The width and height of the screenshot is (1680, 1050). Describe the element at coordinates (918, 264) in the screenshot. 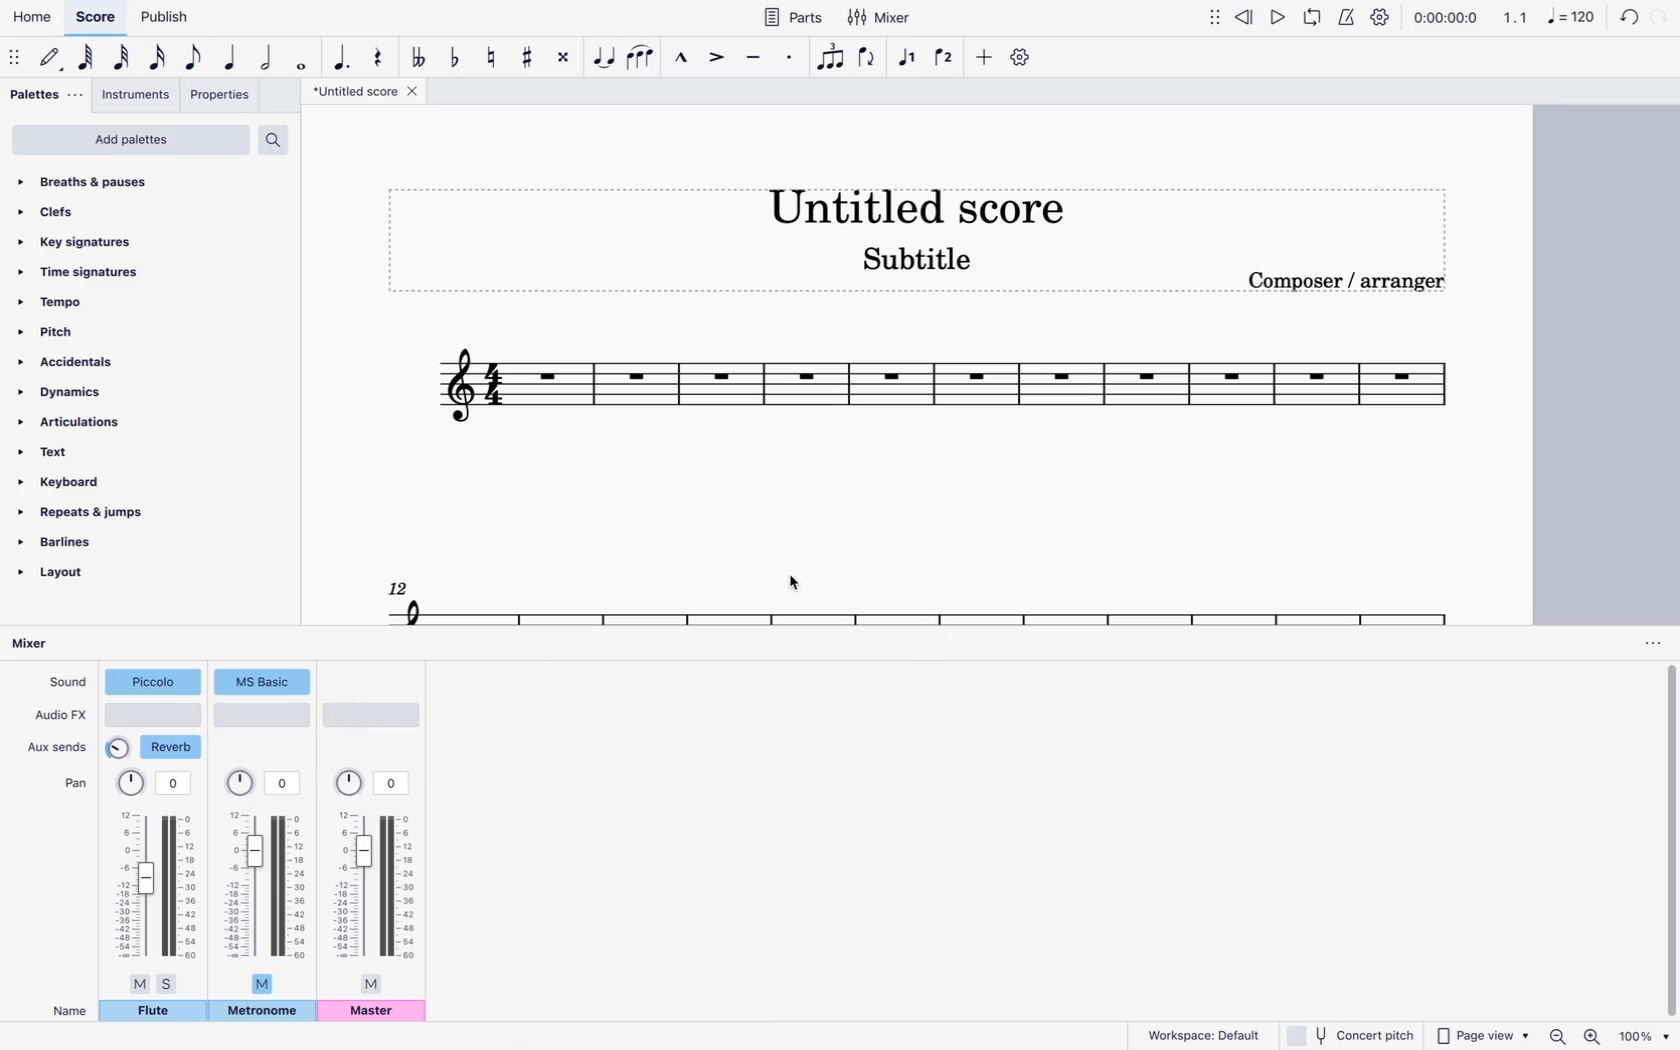

I see `score subtitle` at that location.